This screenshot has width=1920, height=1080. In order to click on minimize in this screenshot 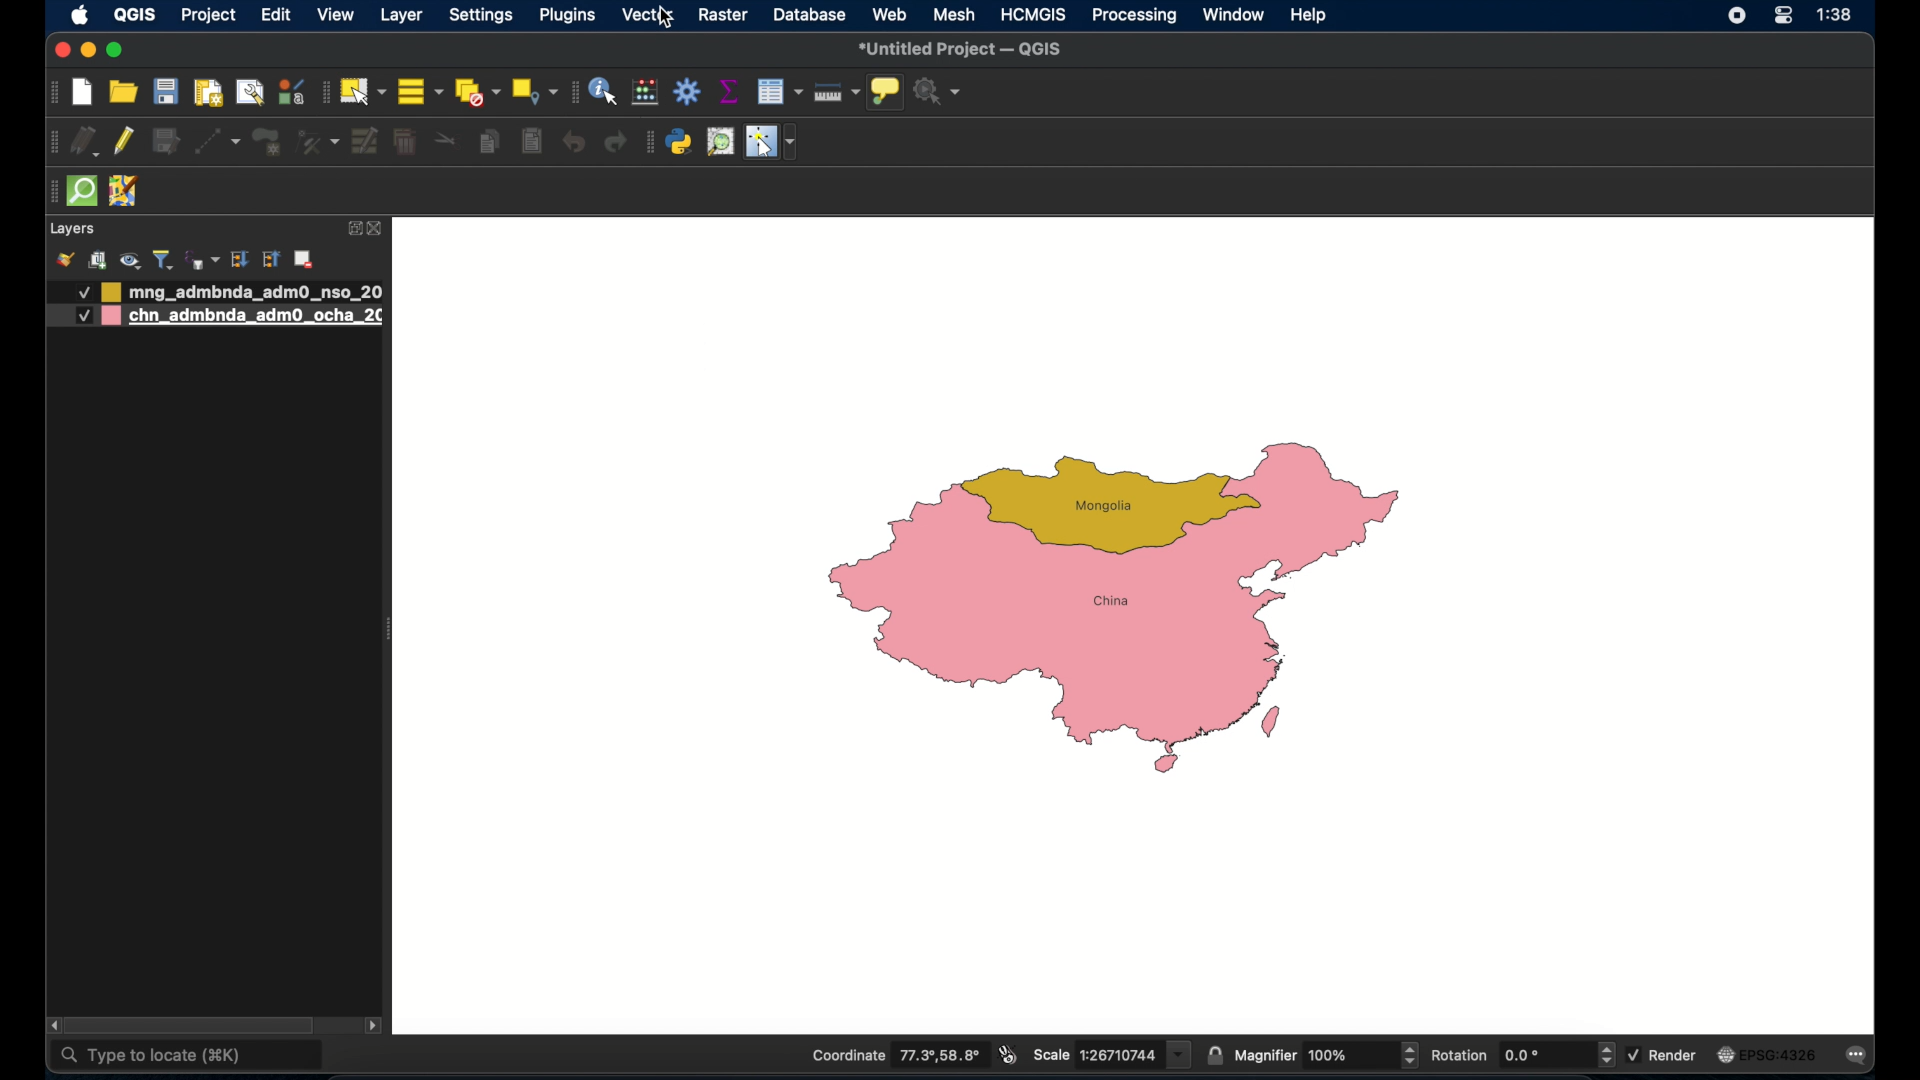, I will do `click(89, 51)`.